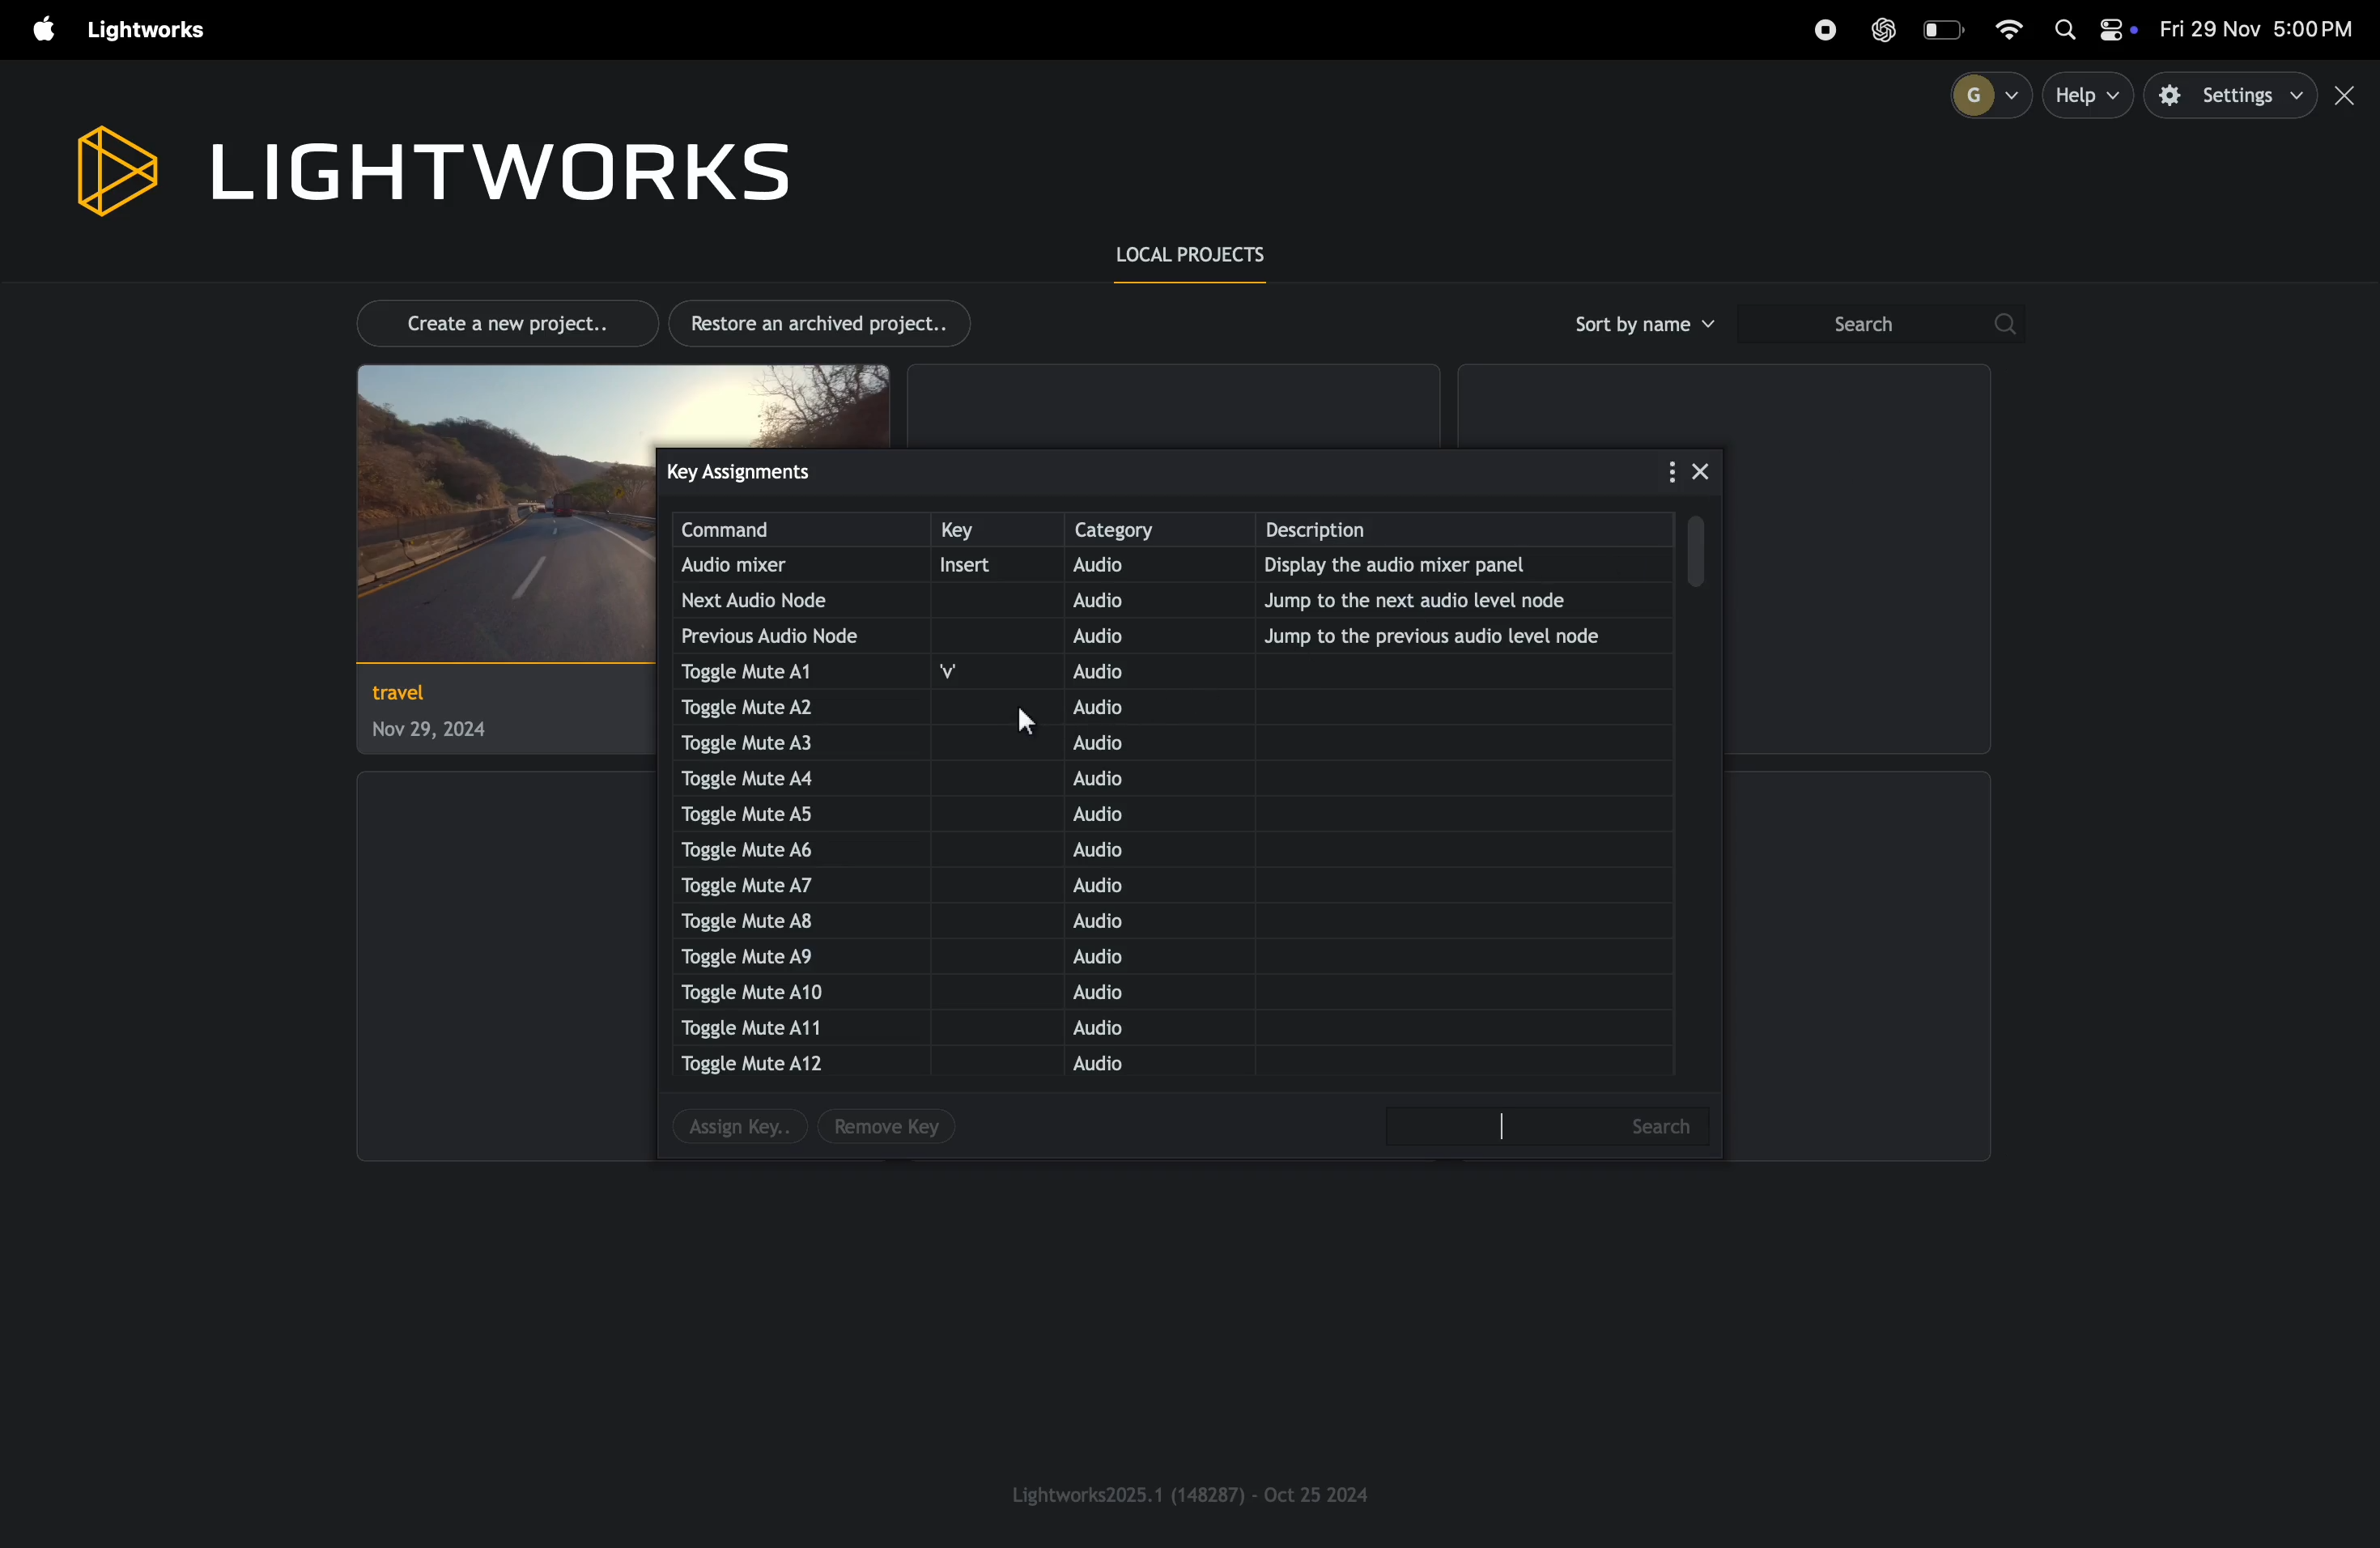  I want to click on category, so click(1155, 529).